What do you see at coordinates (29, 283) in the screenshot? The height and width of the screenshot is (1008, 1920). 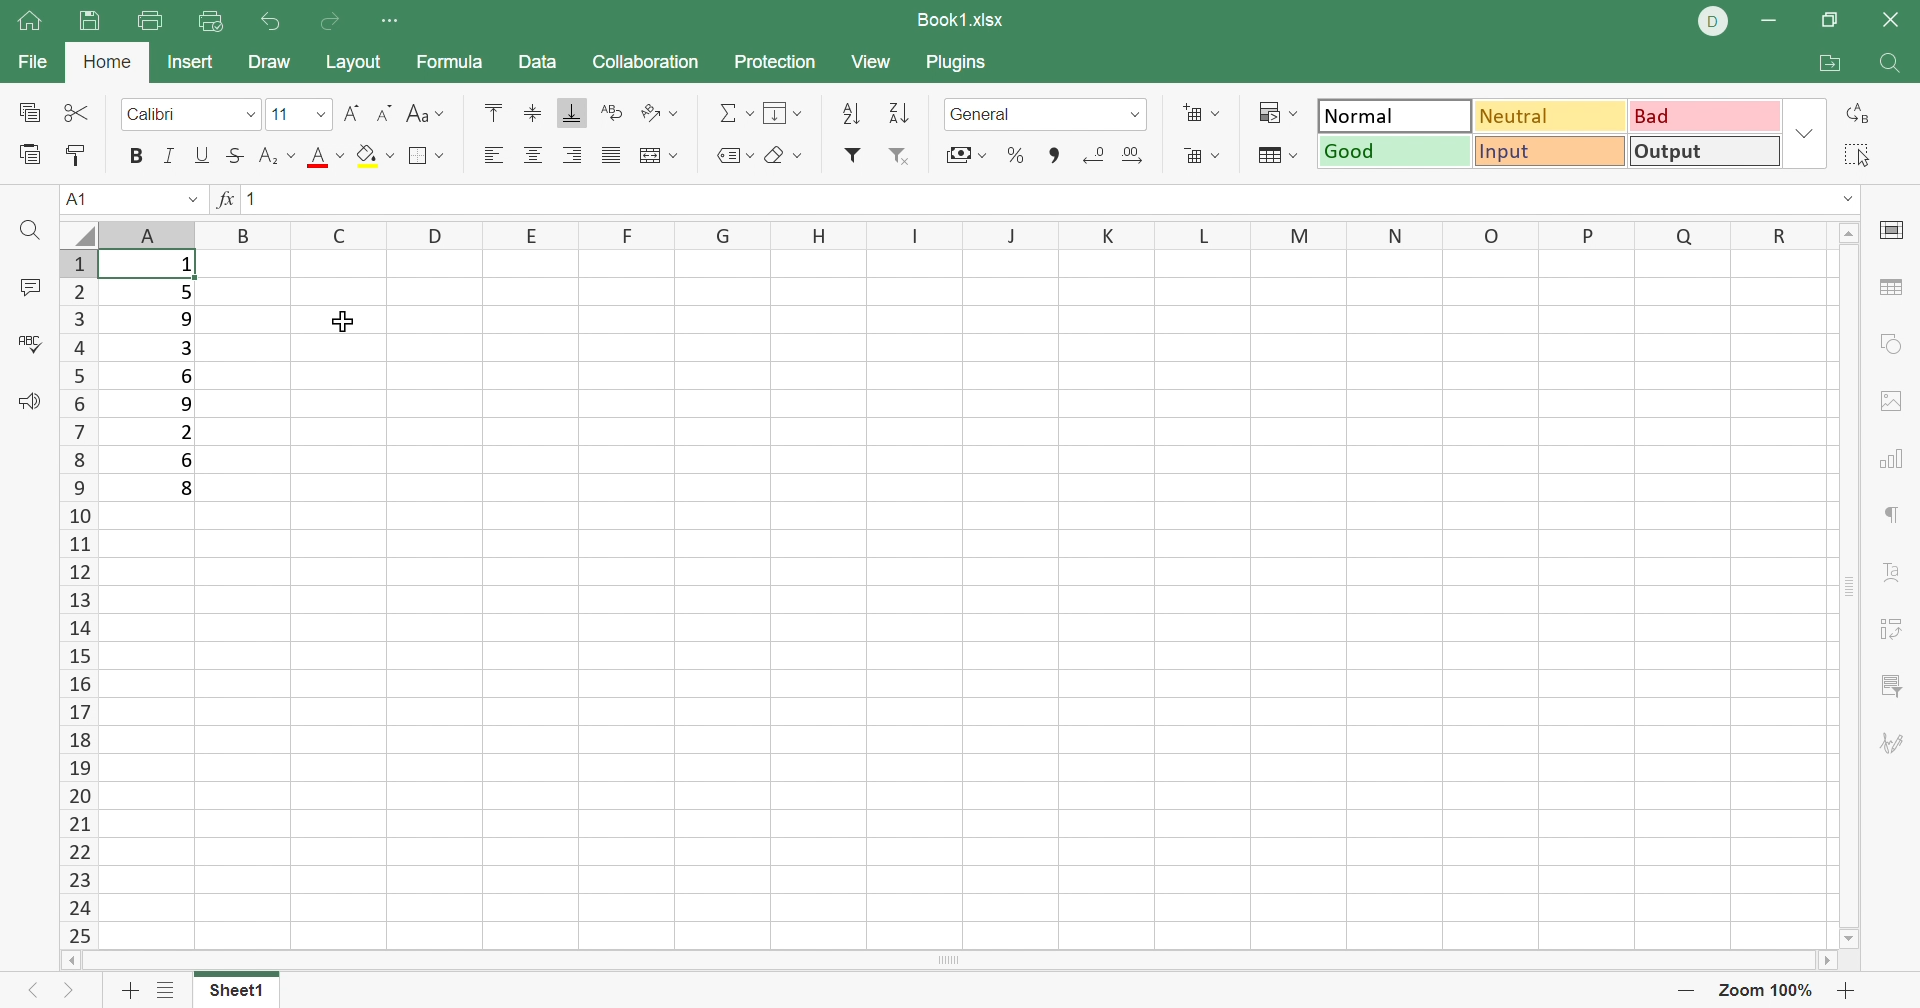 I see `Comments` at bounding box center [29, 283].